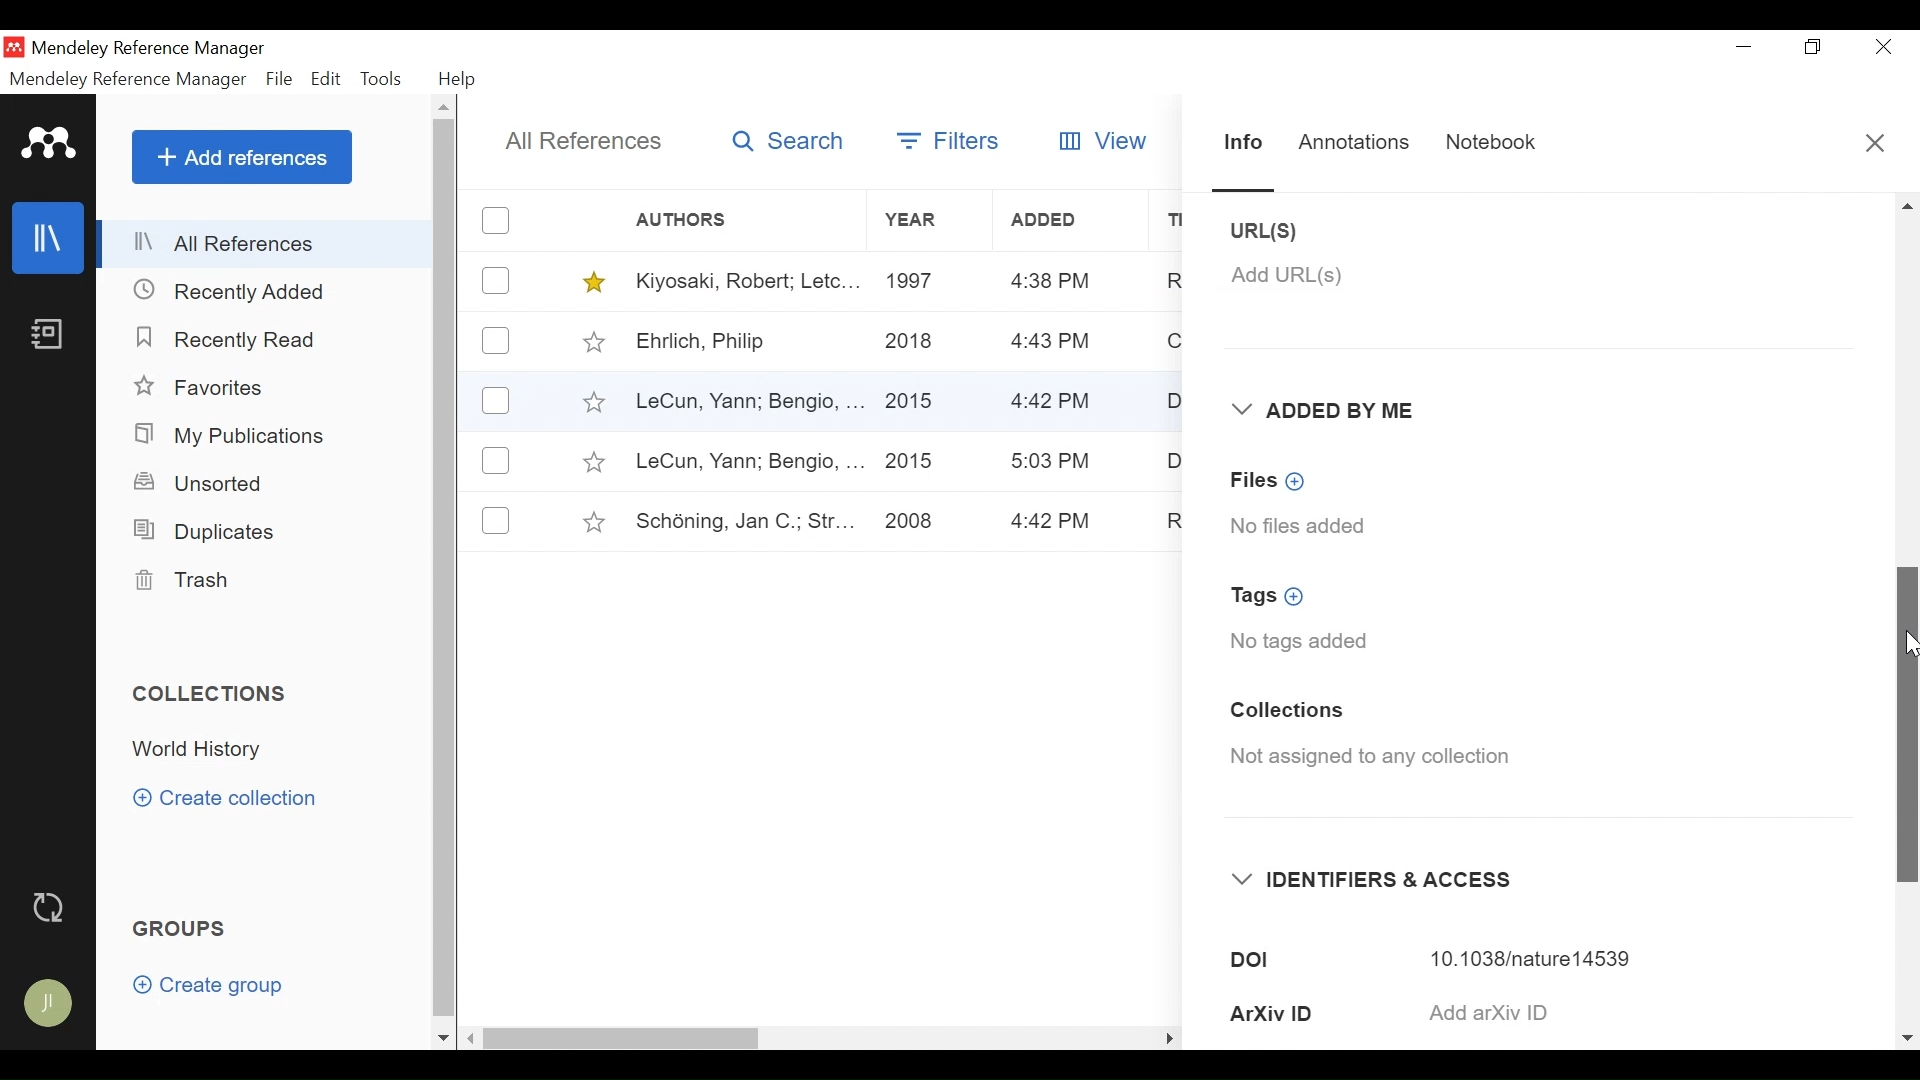  What do you see at coordinates (909, 523) in the screenshot?
I see `2008` at bounding box center [909, 523].